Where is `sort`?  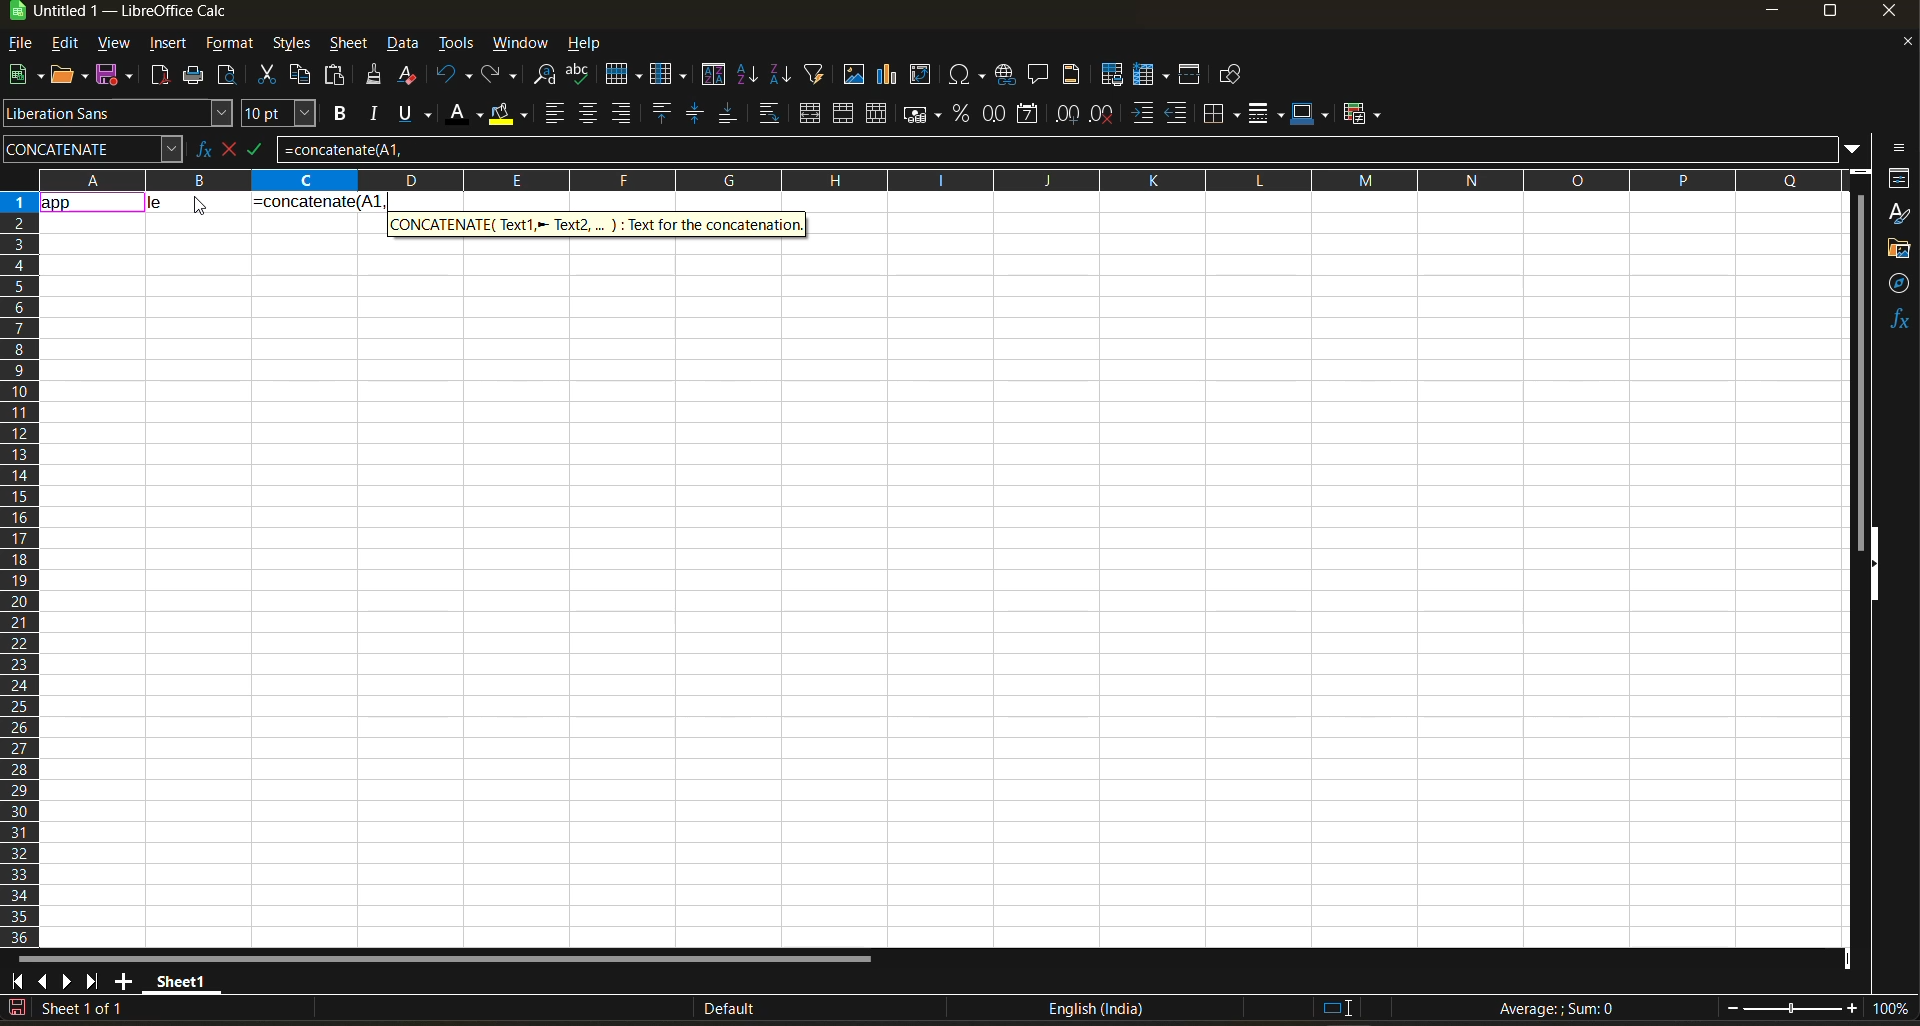 sort is located at coordinates (718, 75).